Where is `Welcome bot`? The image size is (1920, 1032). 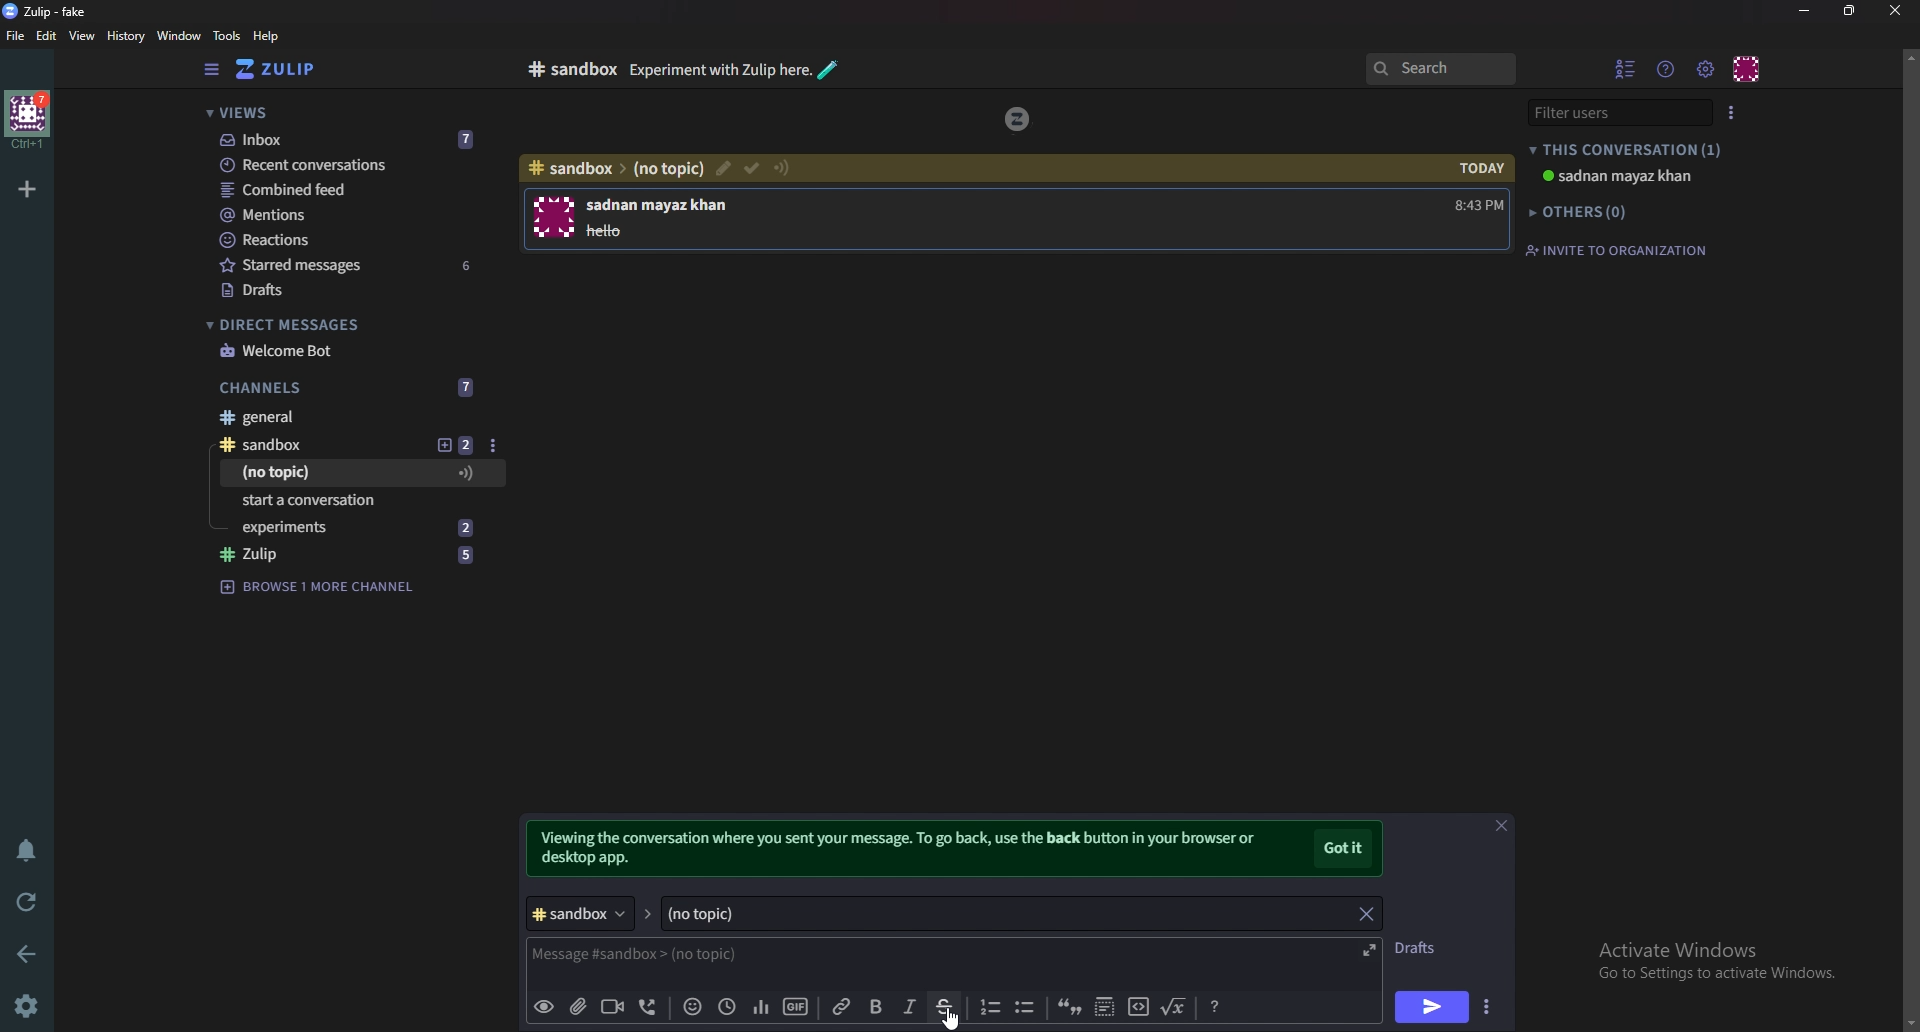 Welcome bot is located at coordinates (348, 350).